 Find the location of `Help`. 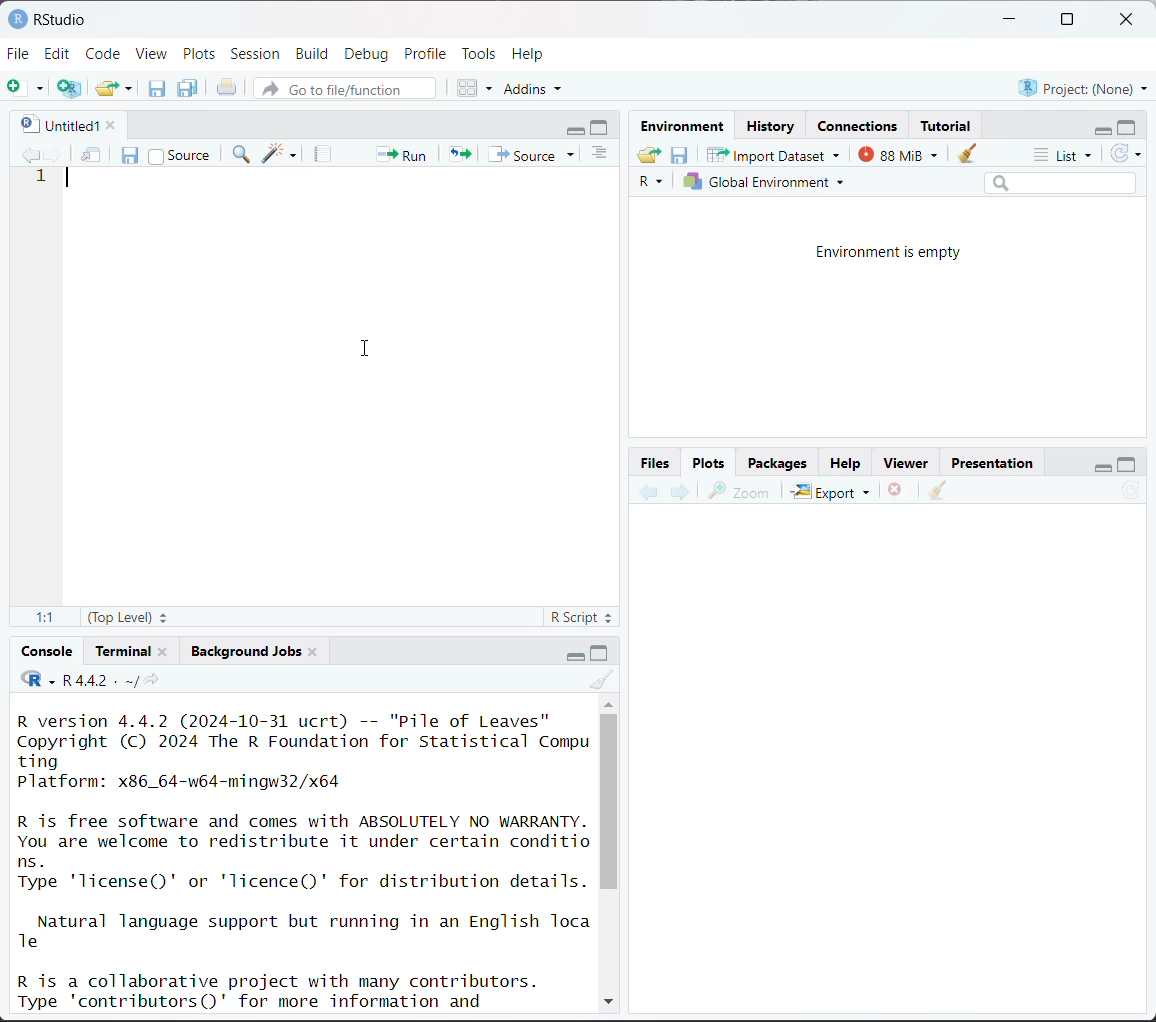

Help is located at coordinates (530, 53).